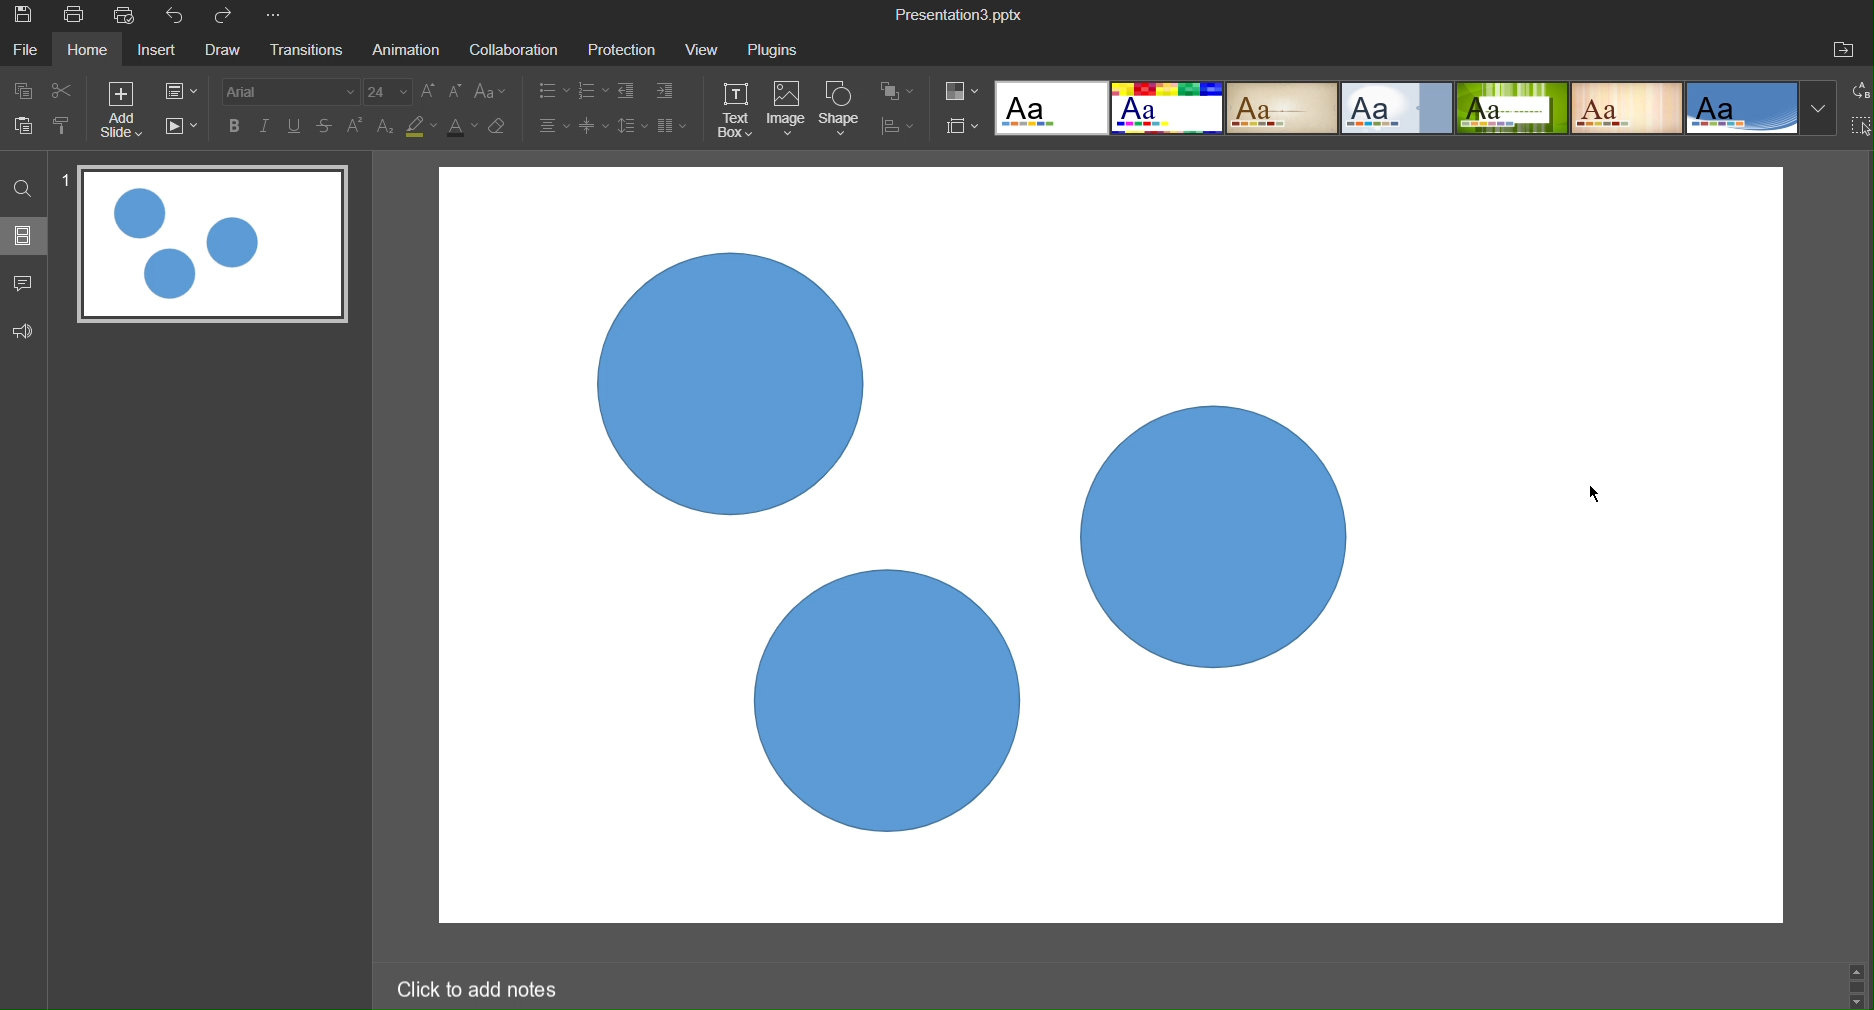 This screenshot has width=1874, height=1010. What do you see at coordinates (429, 91) in the screenshot?
I see `Increase size` at bounding box center [429, 91].